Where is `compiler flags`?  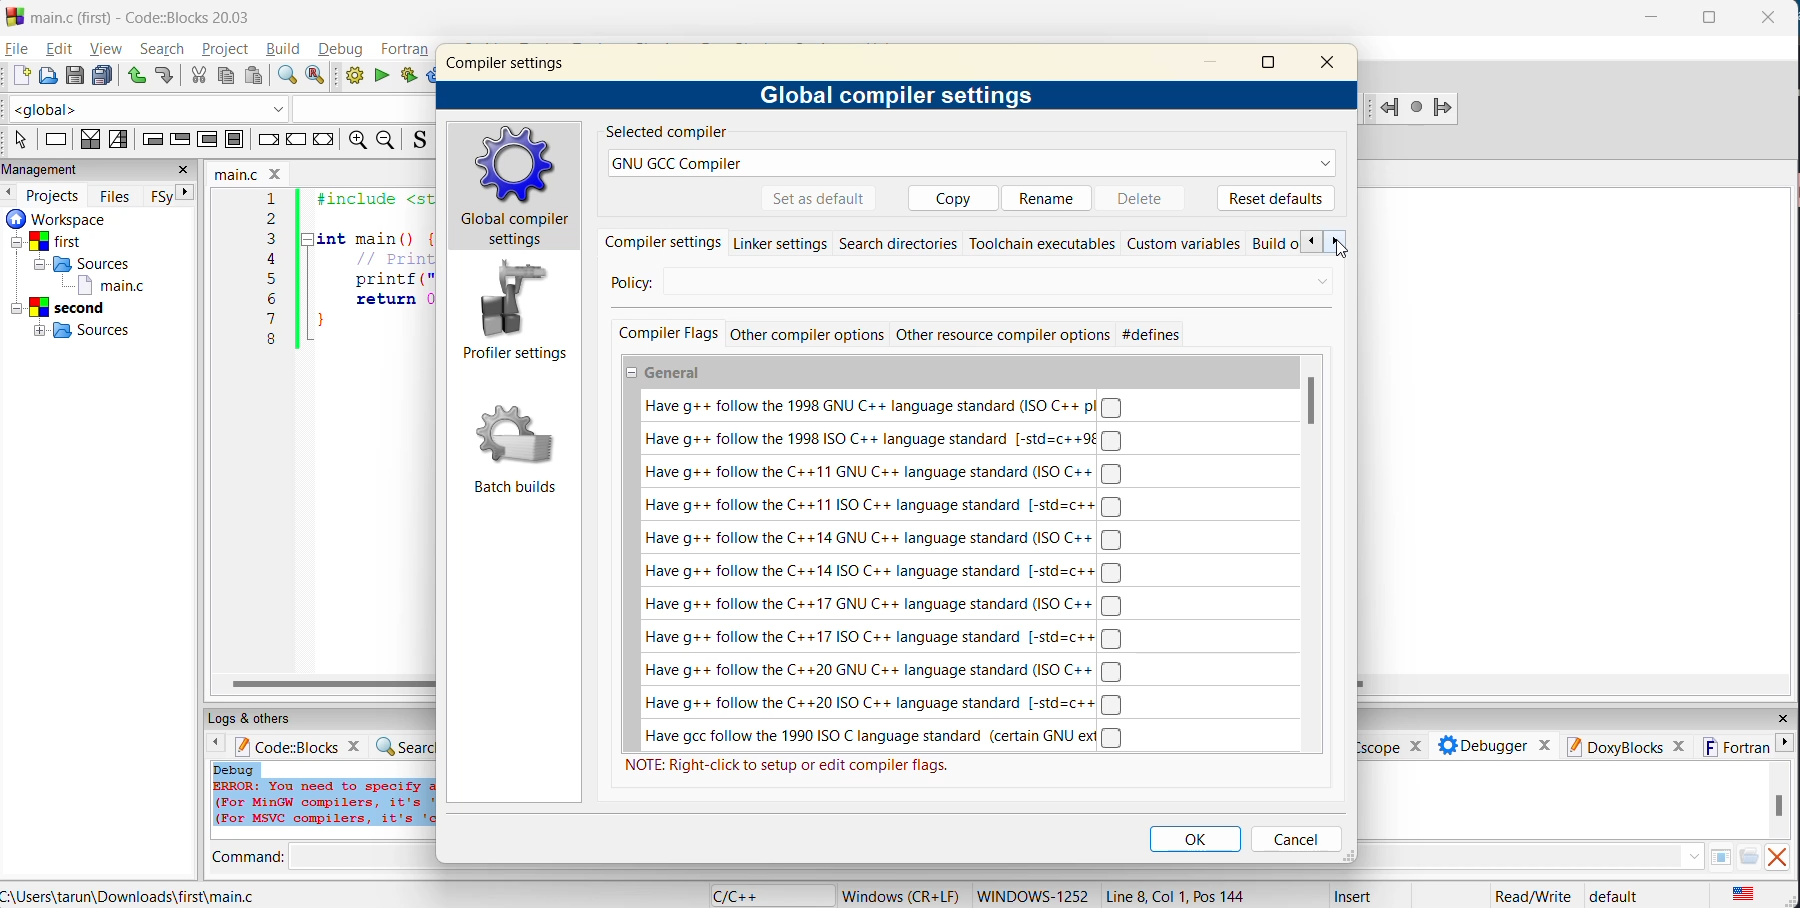
compiler flags is located at coordinates (665, 332).